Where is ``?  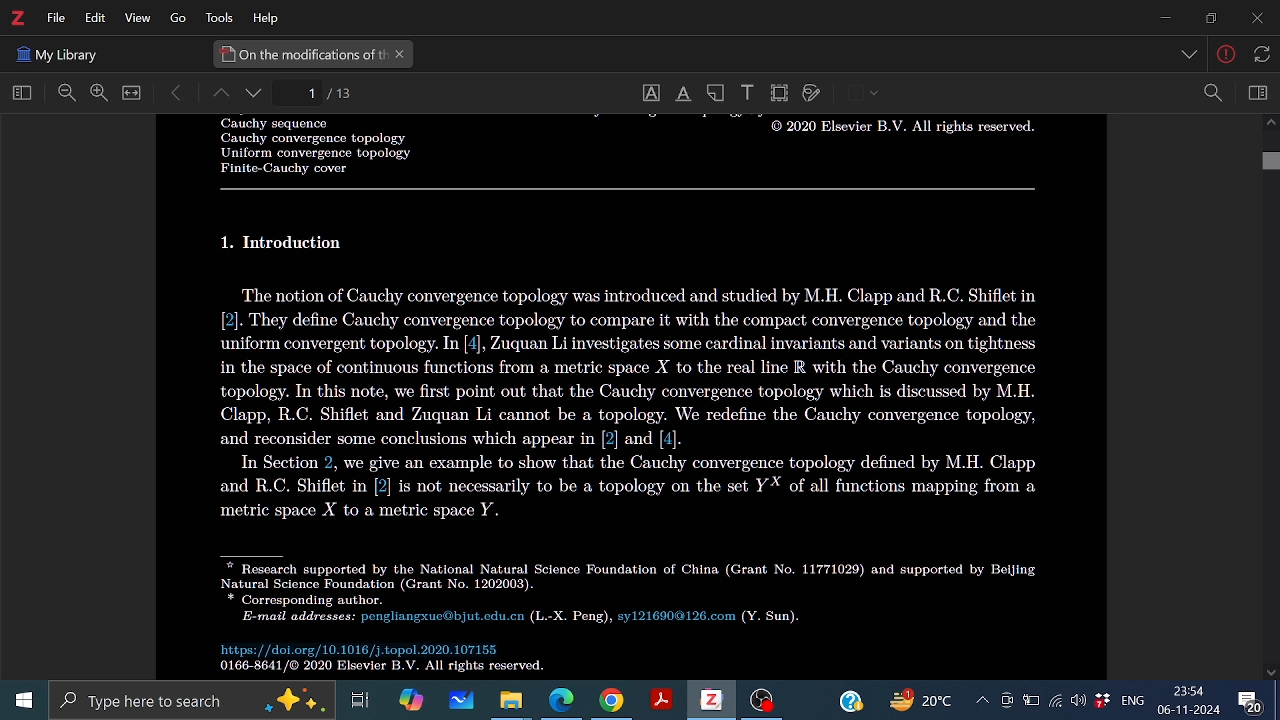
 is located at coordinates (1259, 53).